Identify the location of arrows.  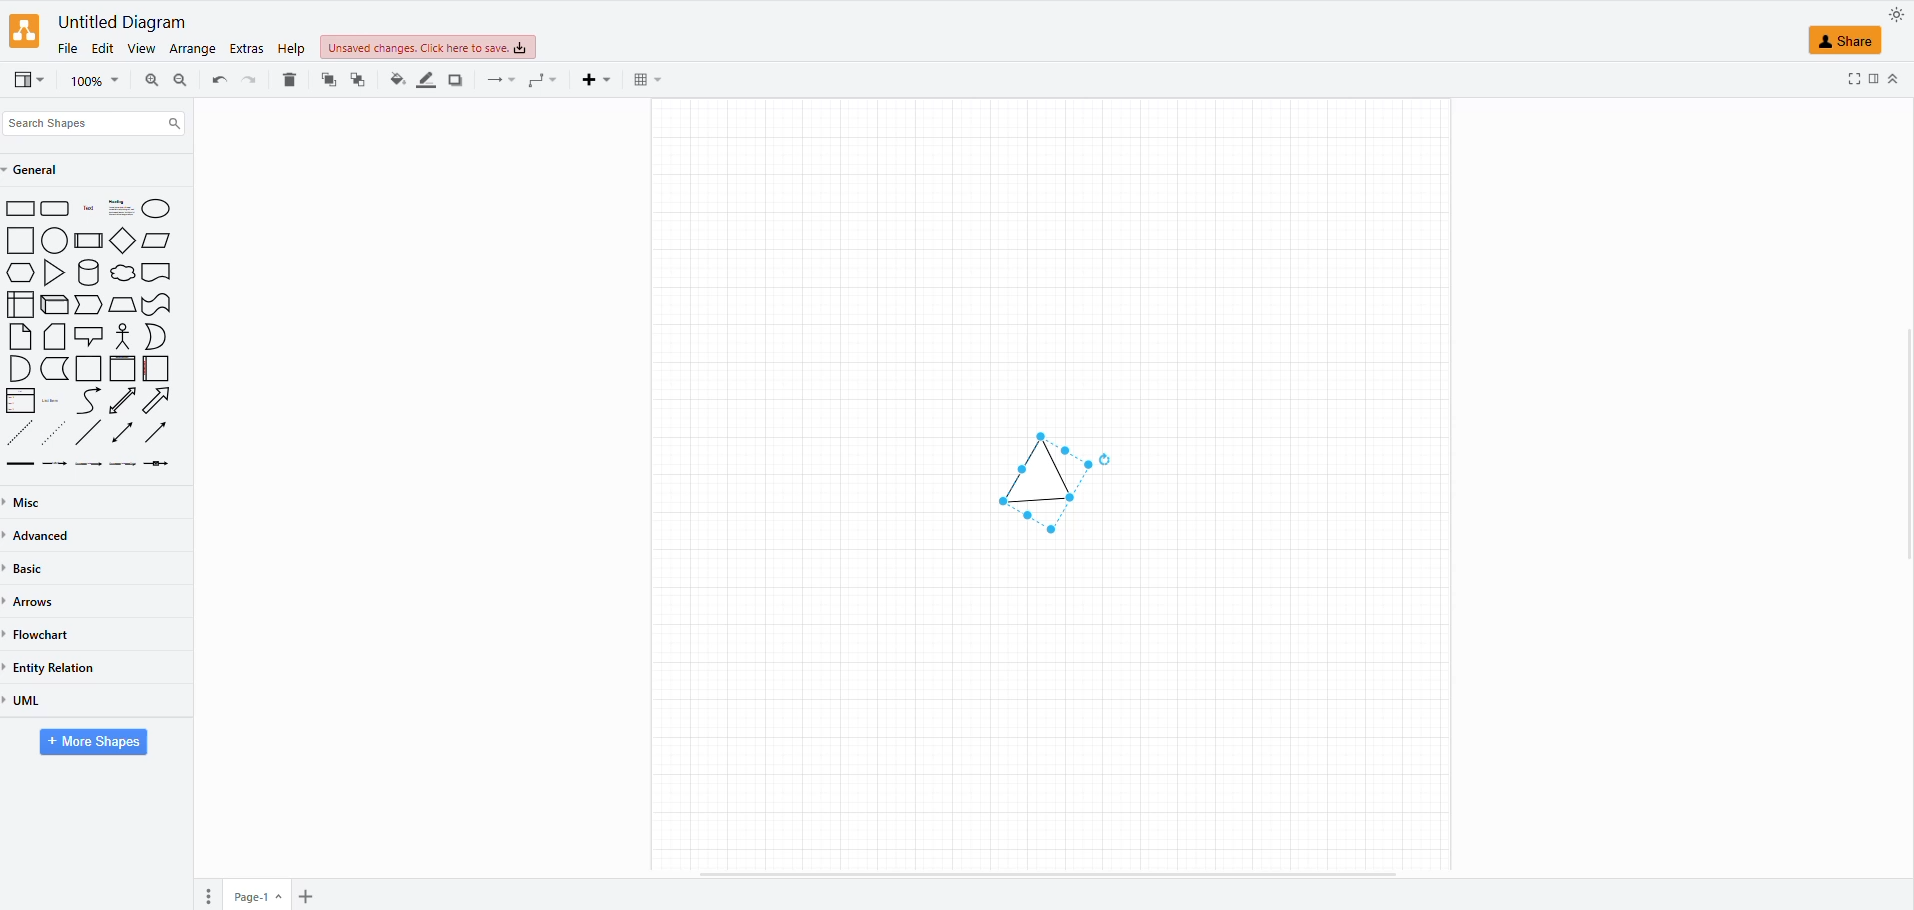
(39, 601).